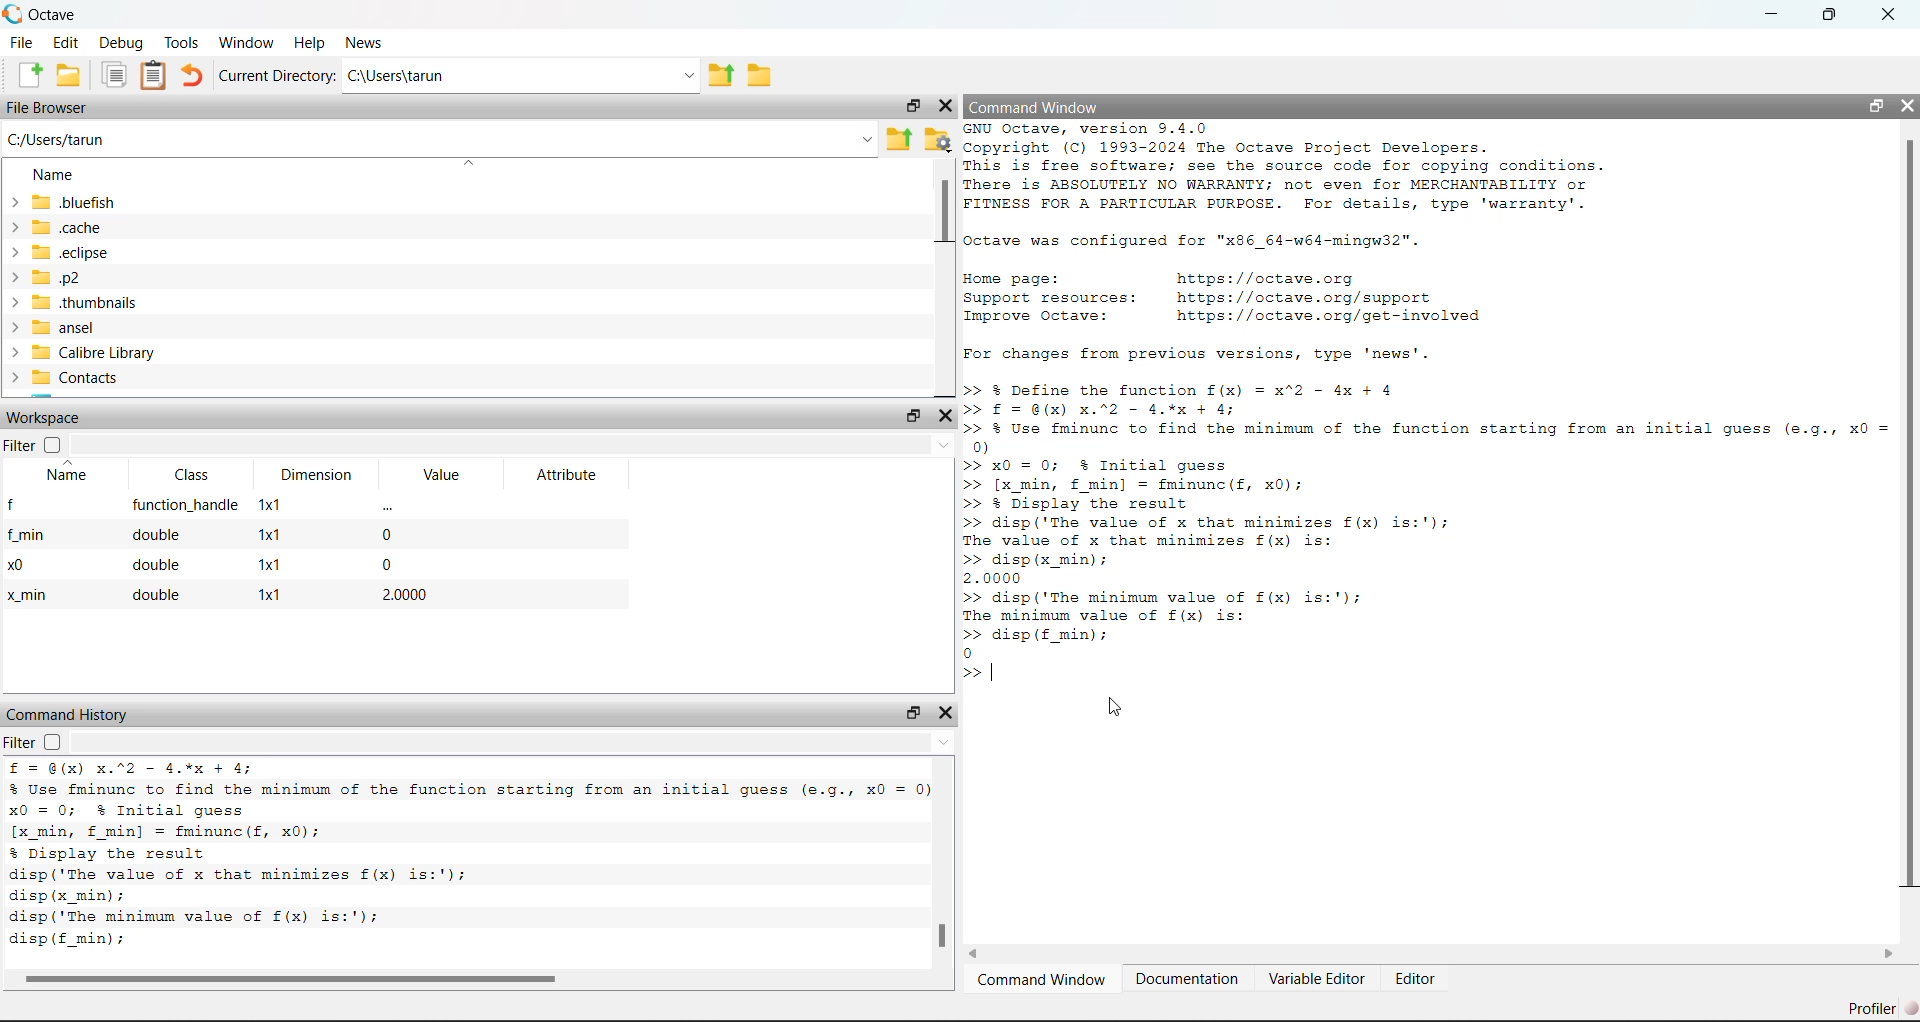  Describe the element at coordinates (61, 475) in the screenshot. I see `Name` at that location.